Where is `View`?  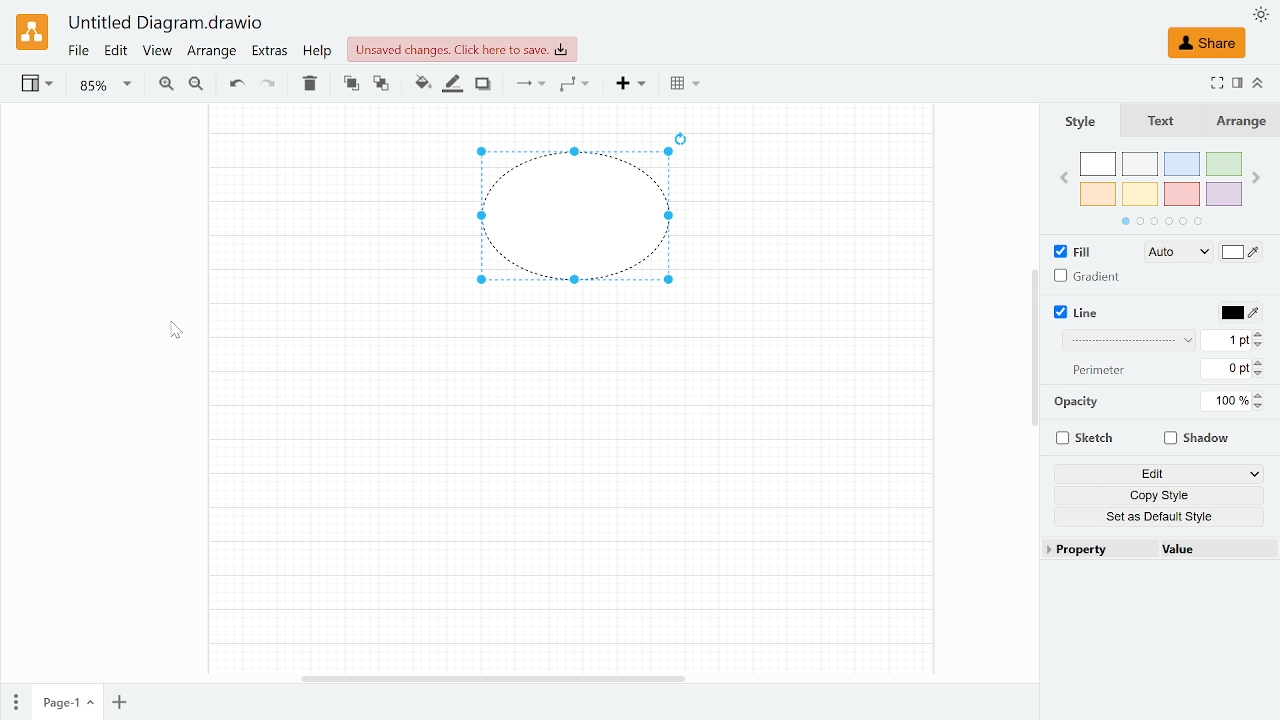 View is located at coordinates (39, 86).